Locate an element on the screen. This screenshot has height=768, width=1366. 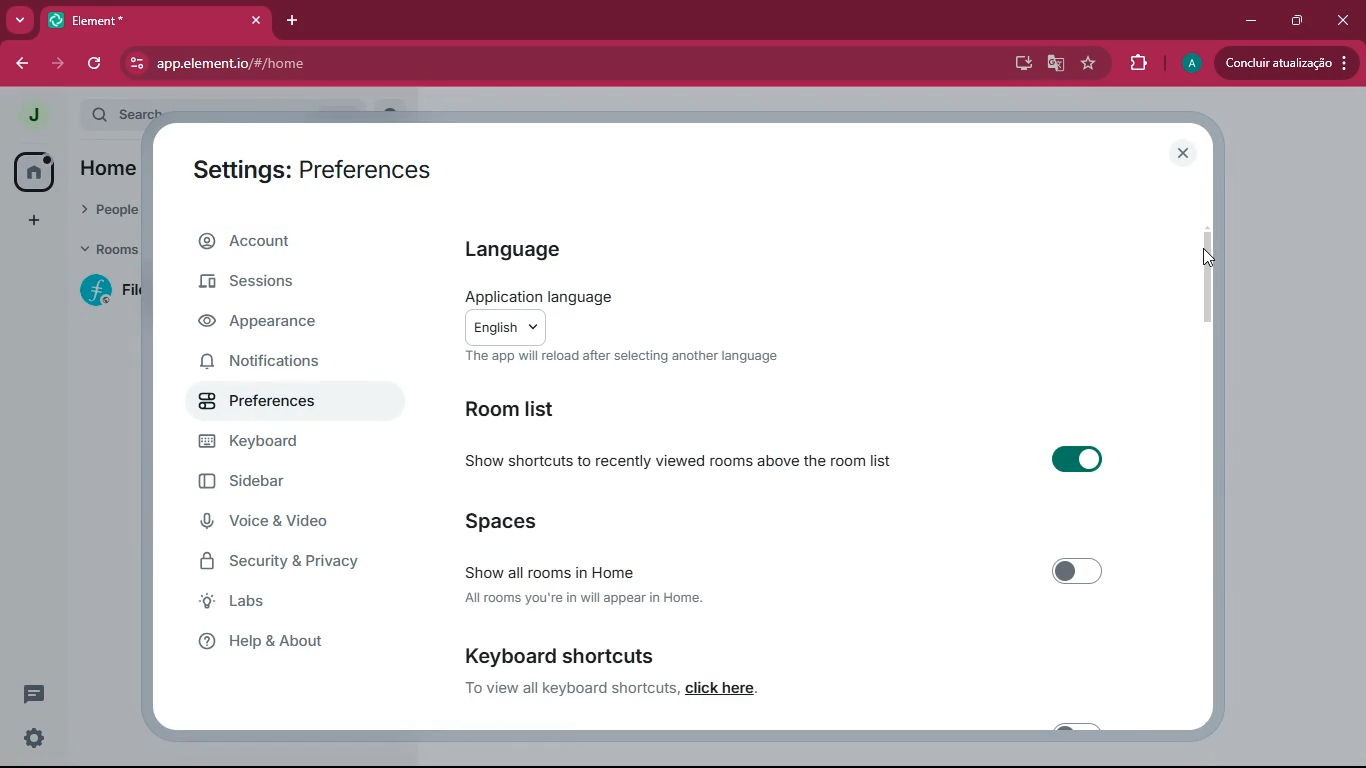
sidebar is located at coordinates (281, 485).